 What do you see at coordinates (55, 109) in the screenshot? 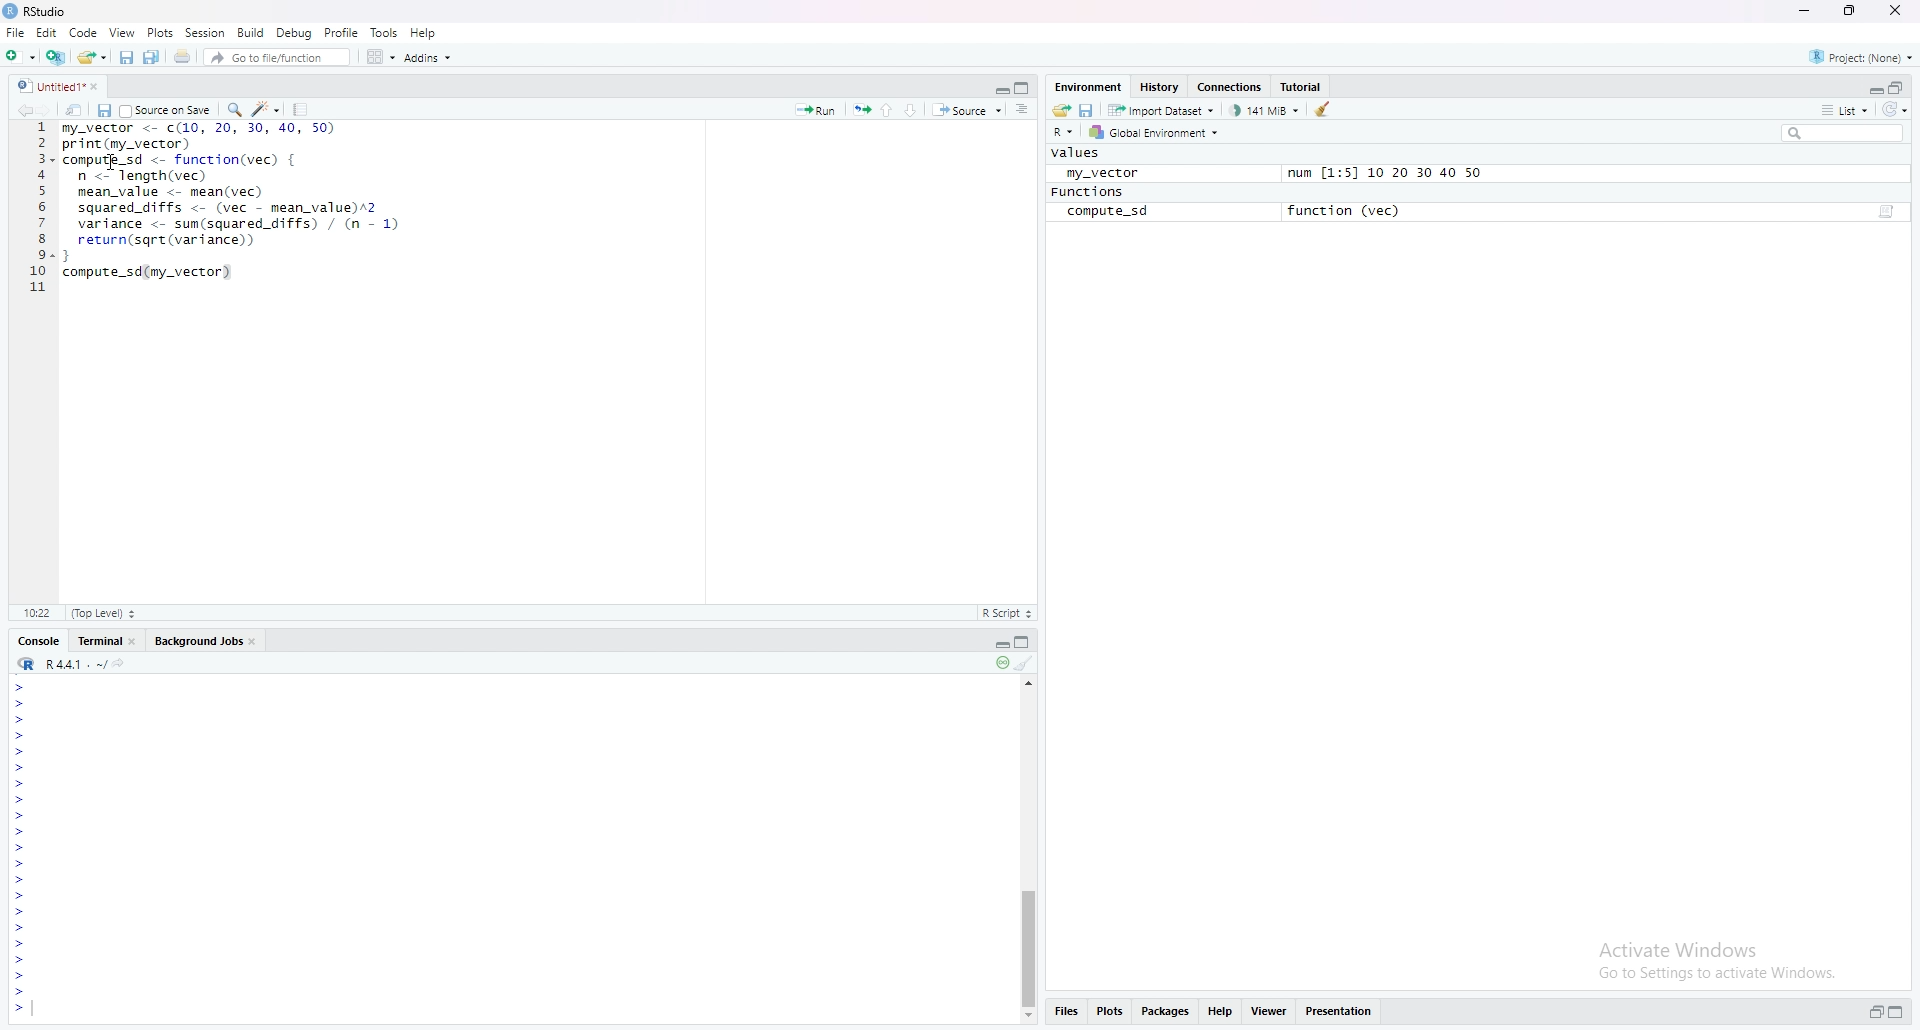
I see `Go forward to the next source location(Ctrl + F10)` at bounding box center [55, 109].